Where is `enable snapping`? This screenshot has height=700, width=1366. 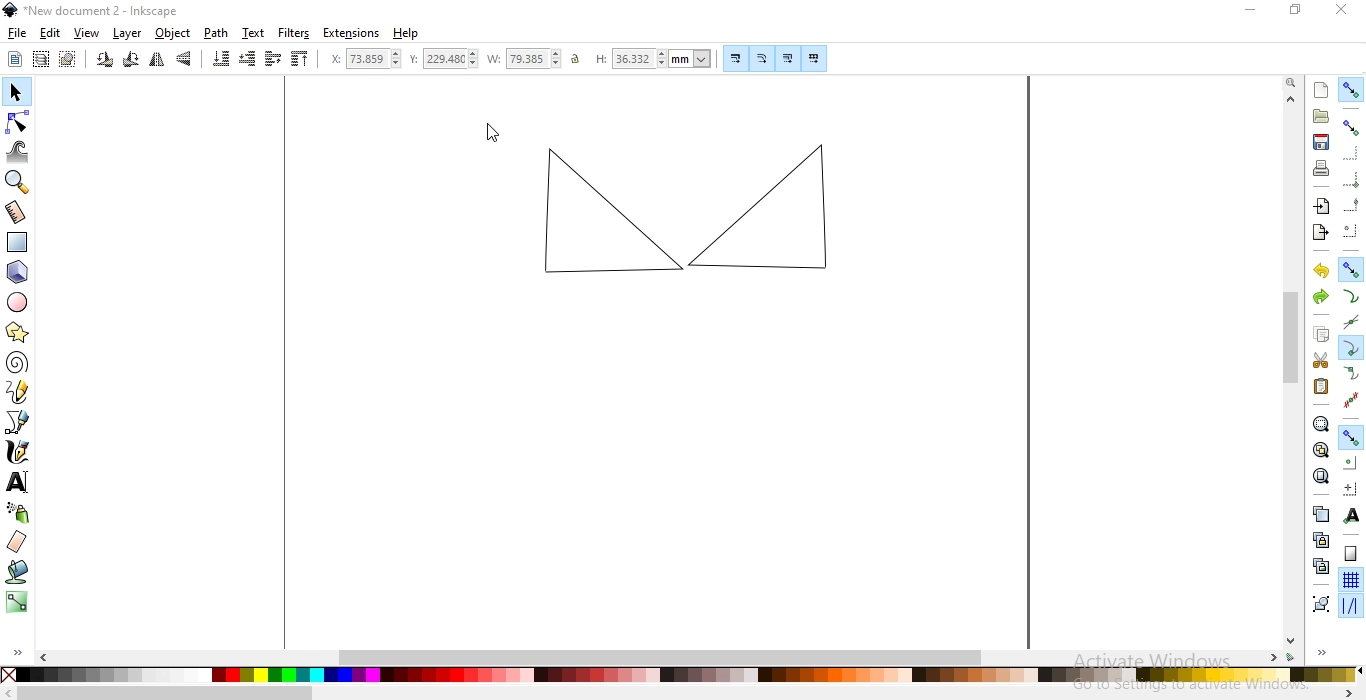 enable snapping is located at coordinates (1352, 91).